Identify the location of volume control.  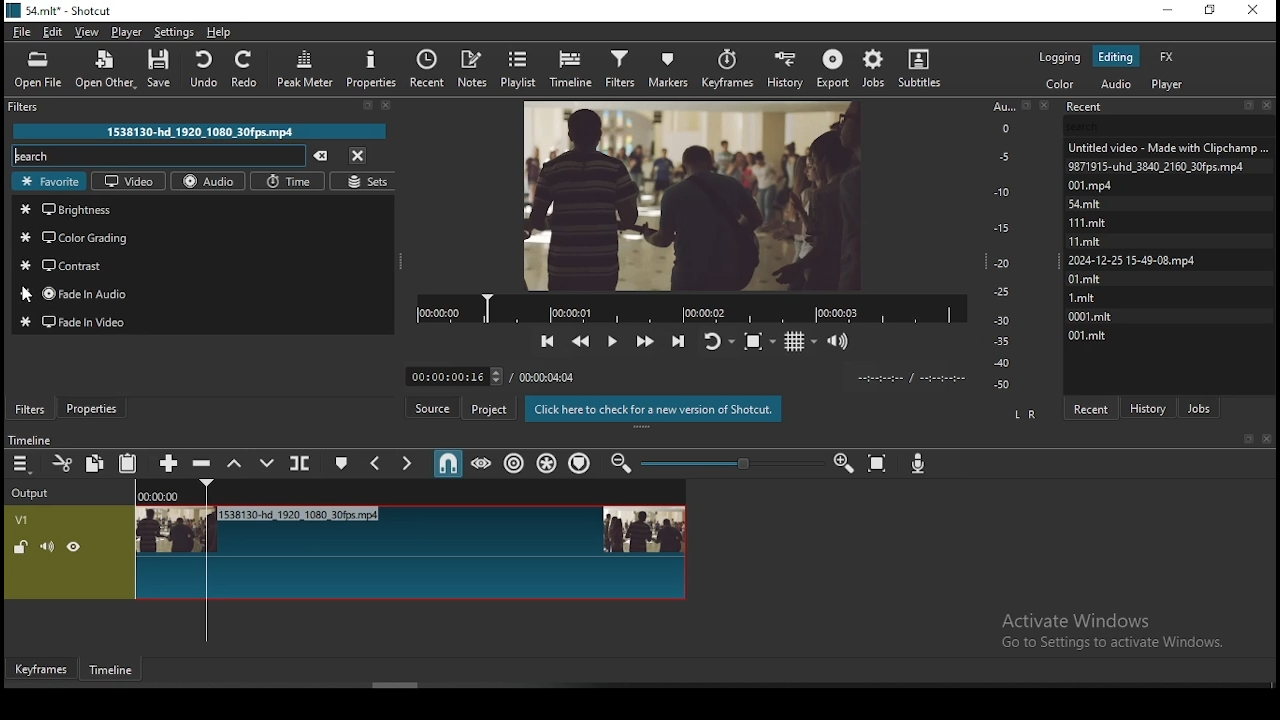
(841, 341).